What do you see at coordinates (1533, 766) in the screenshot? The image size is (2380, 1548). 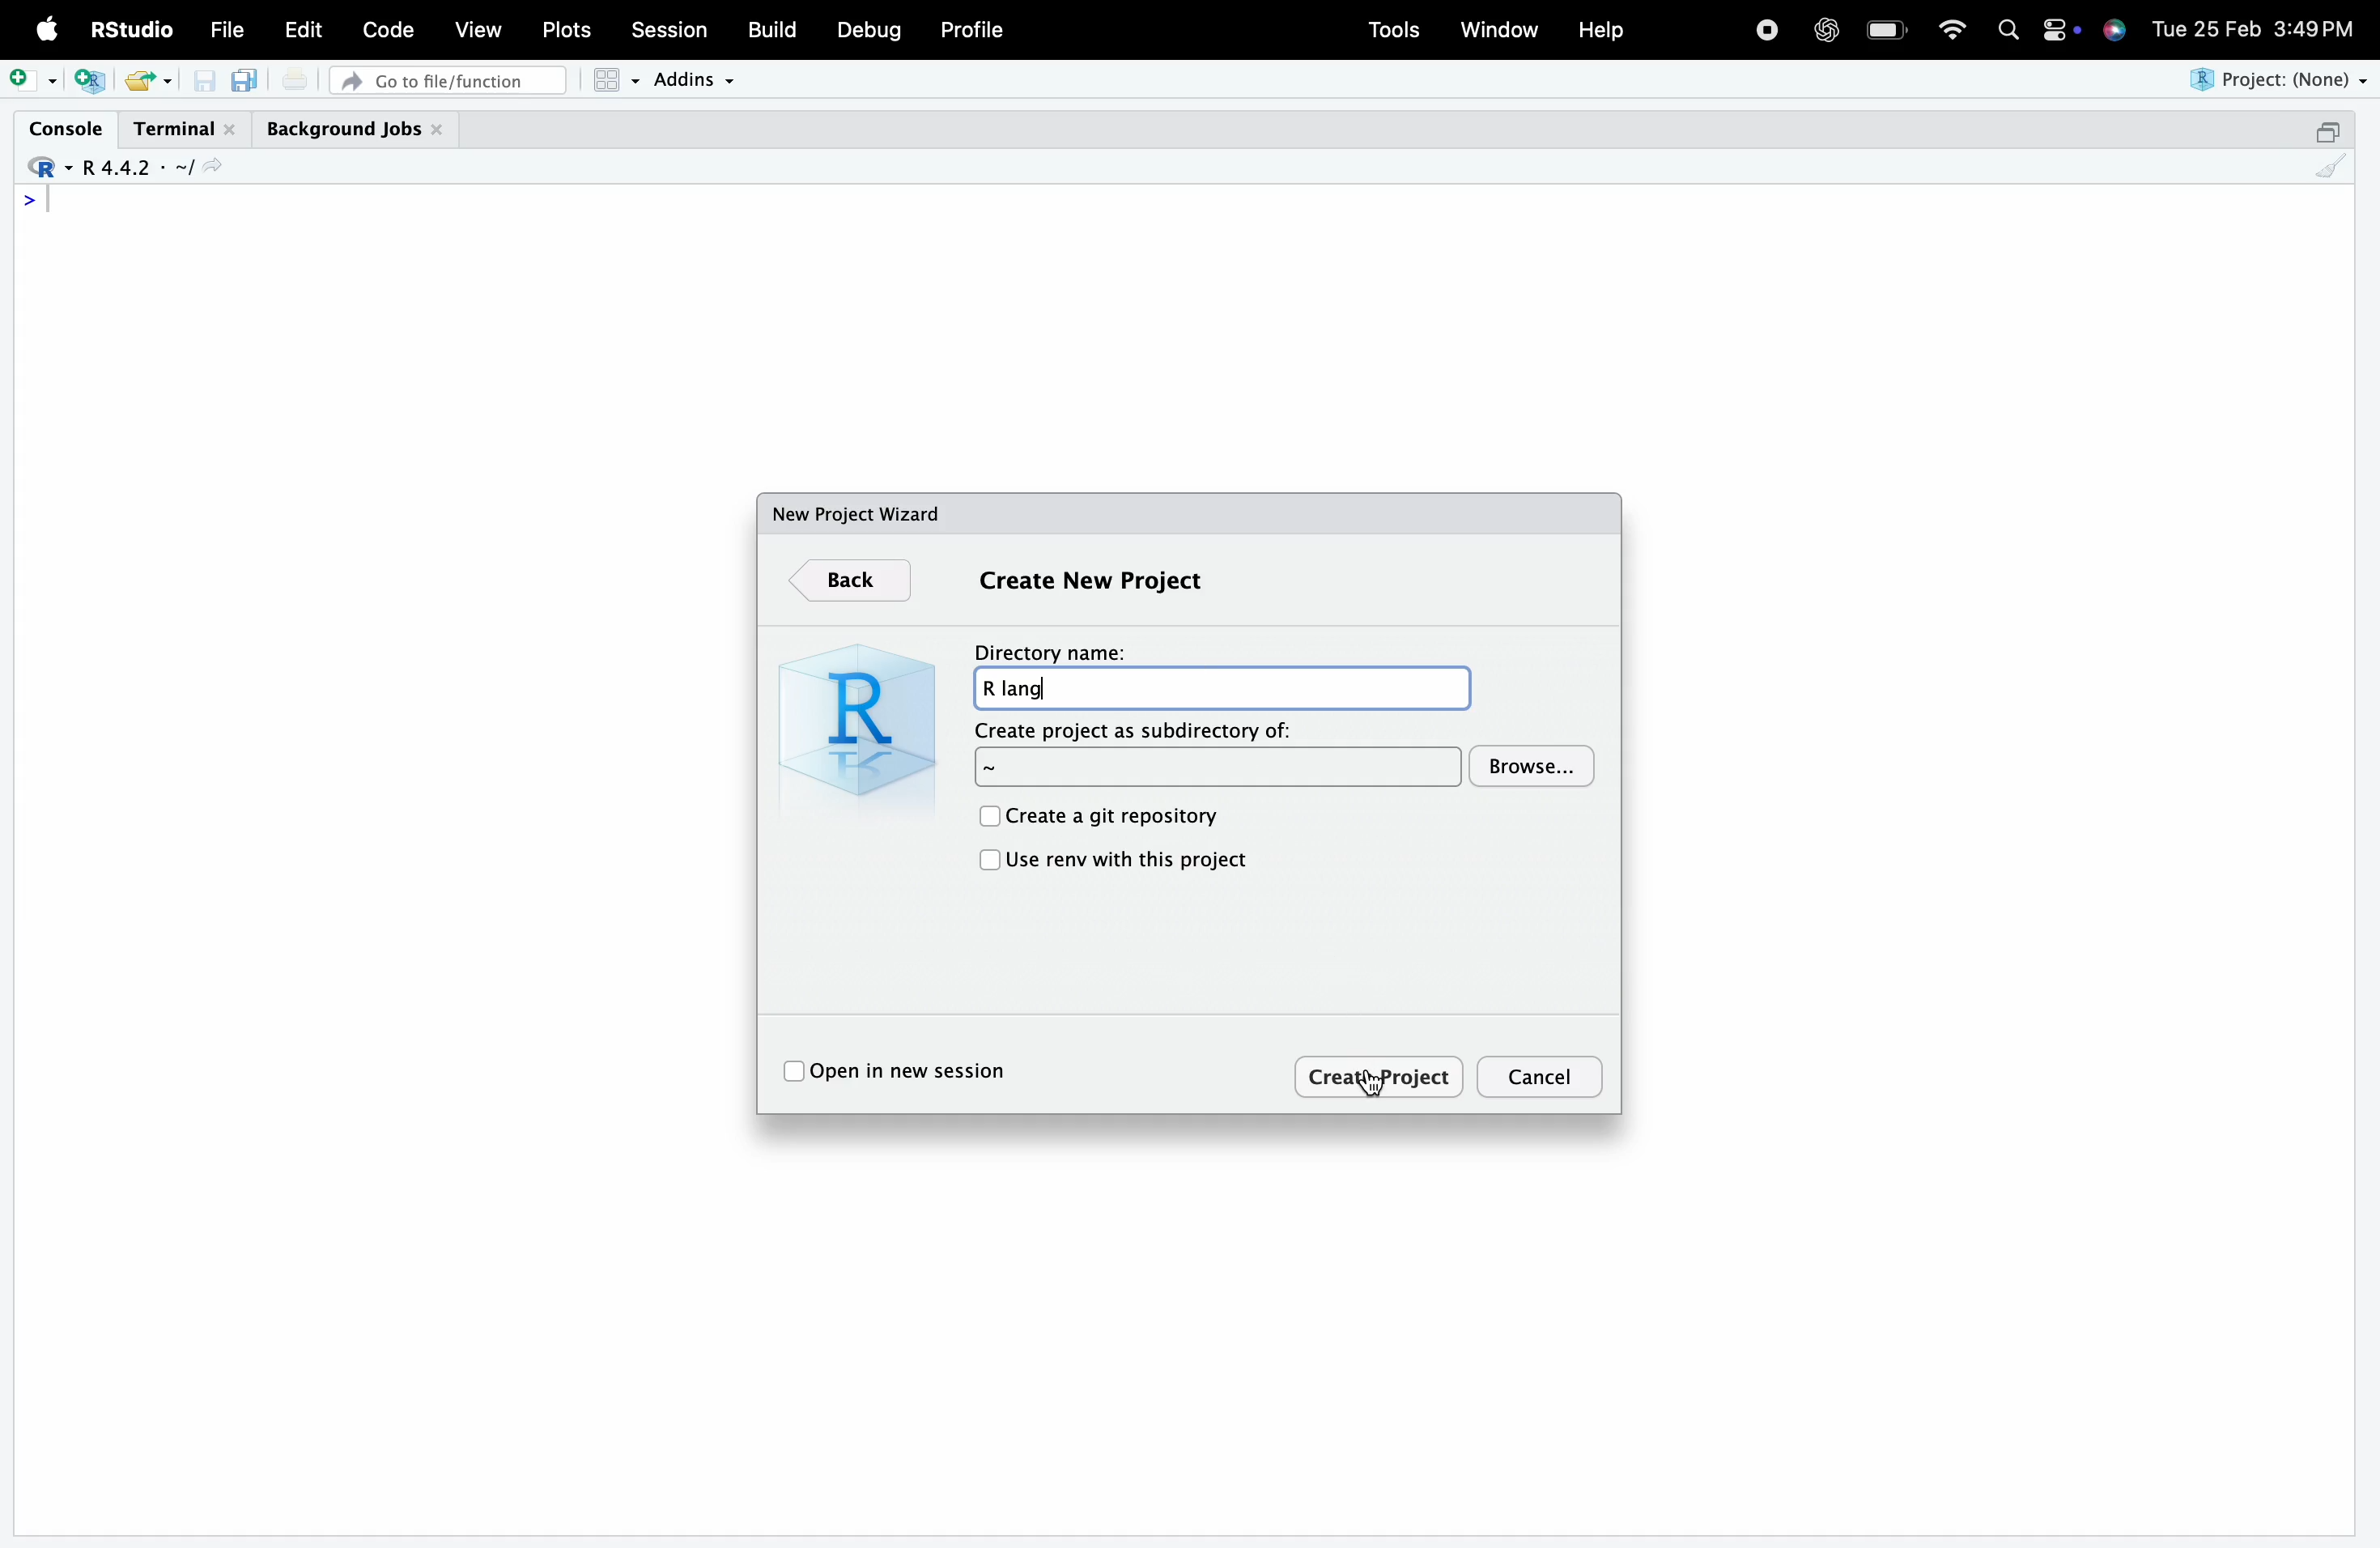 I see `Browse...` at bounding box center [1533, 766].